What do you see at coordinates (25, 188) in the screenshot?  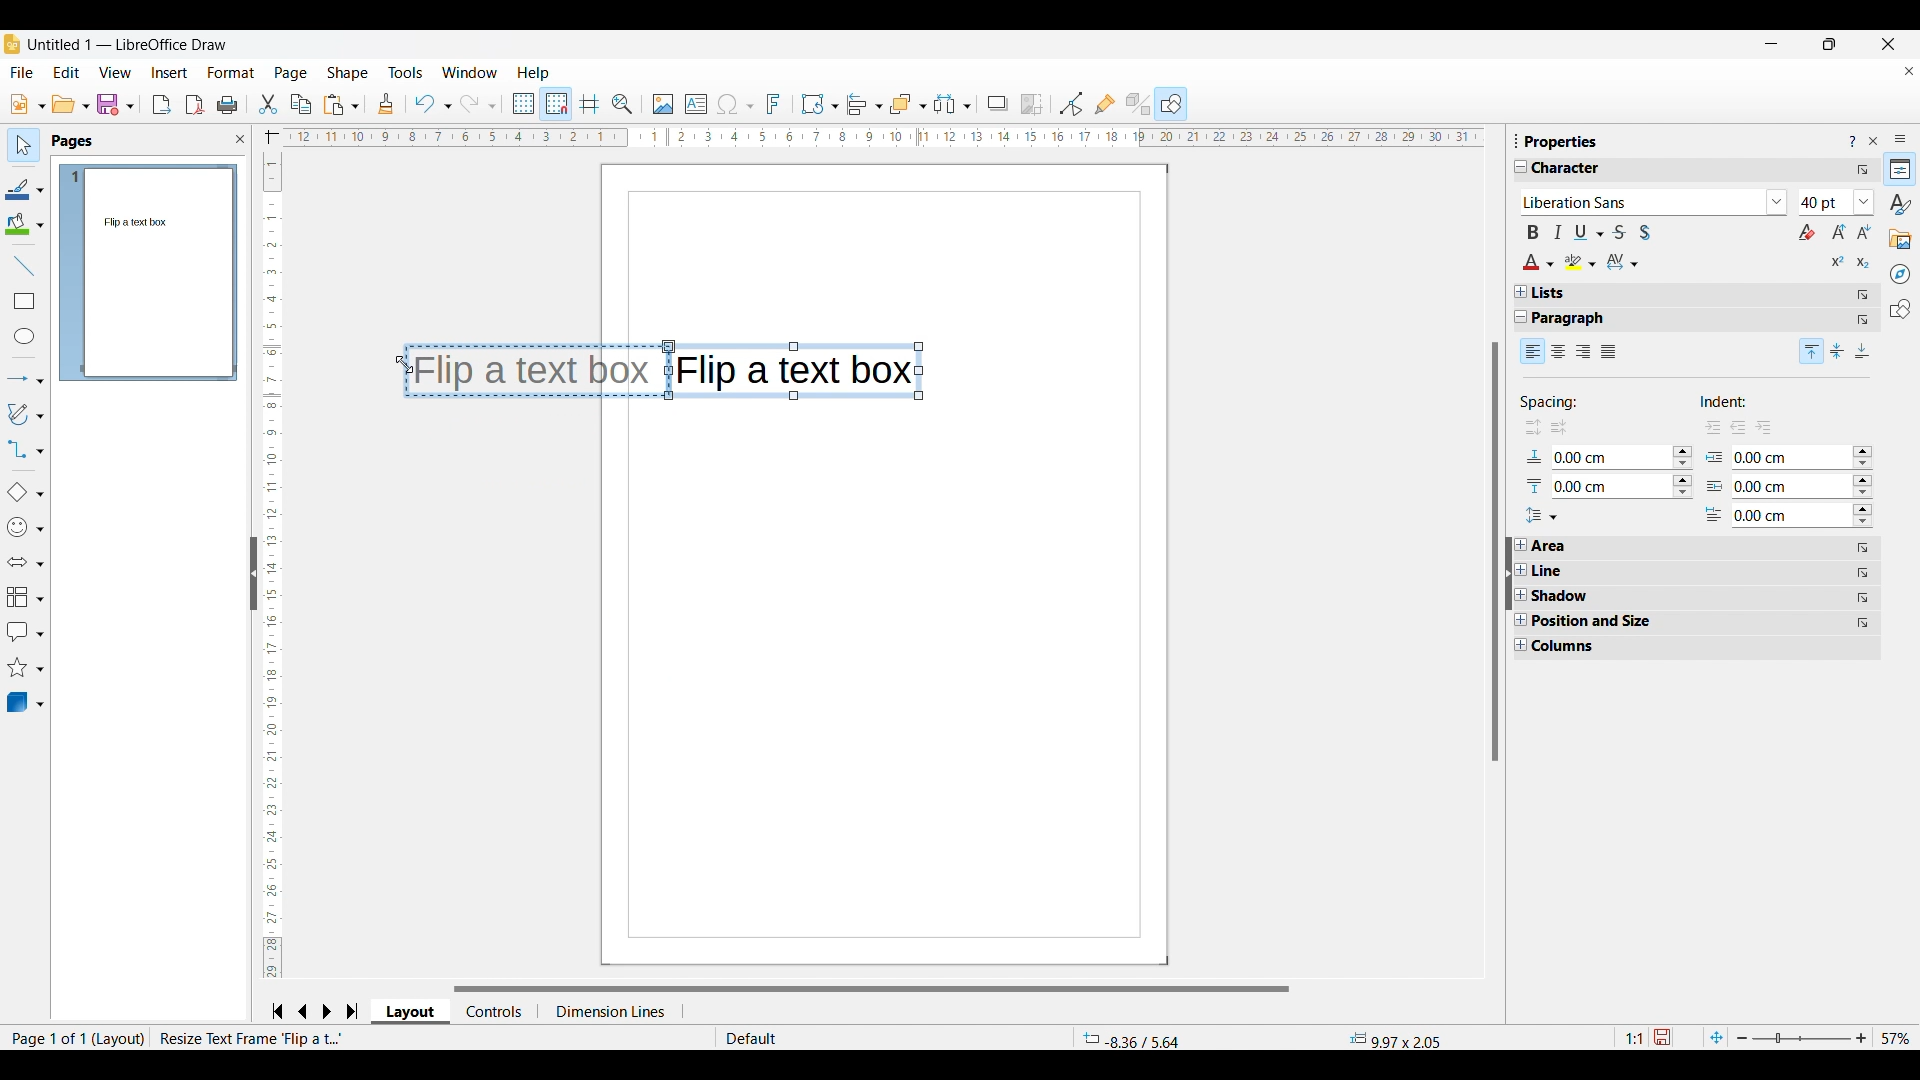 I see `Line color options` at bounding box center [25, 188].